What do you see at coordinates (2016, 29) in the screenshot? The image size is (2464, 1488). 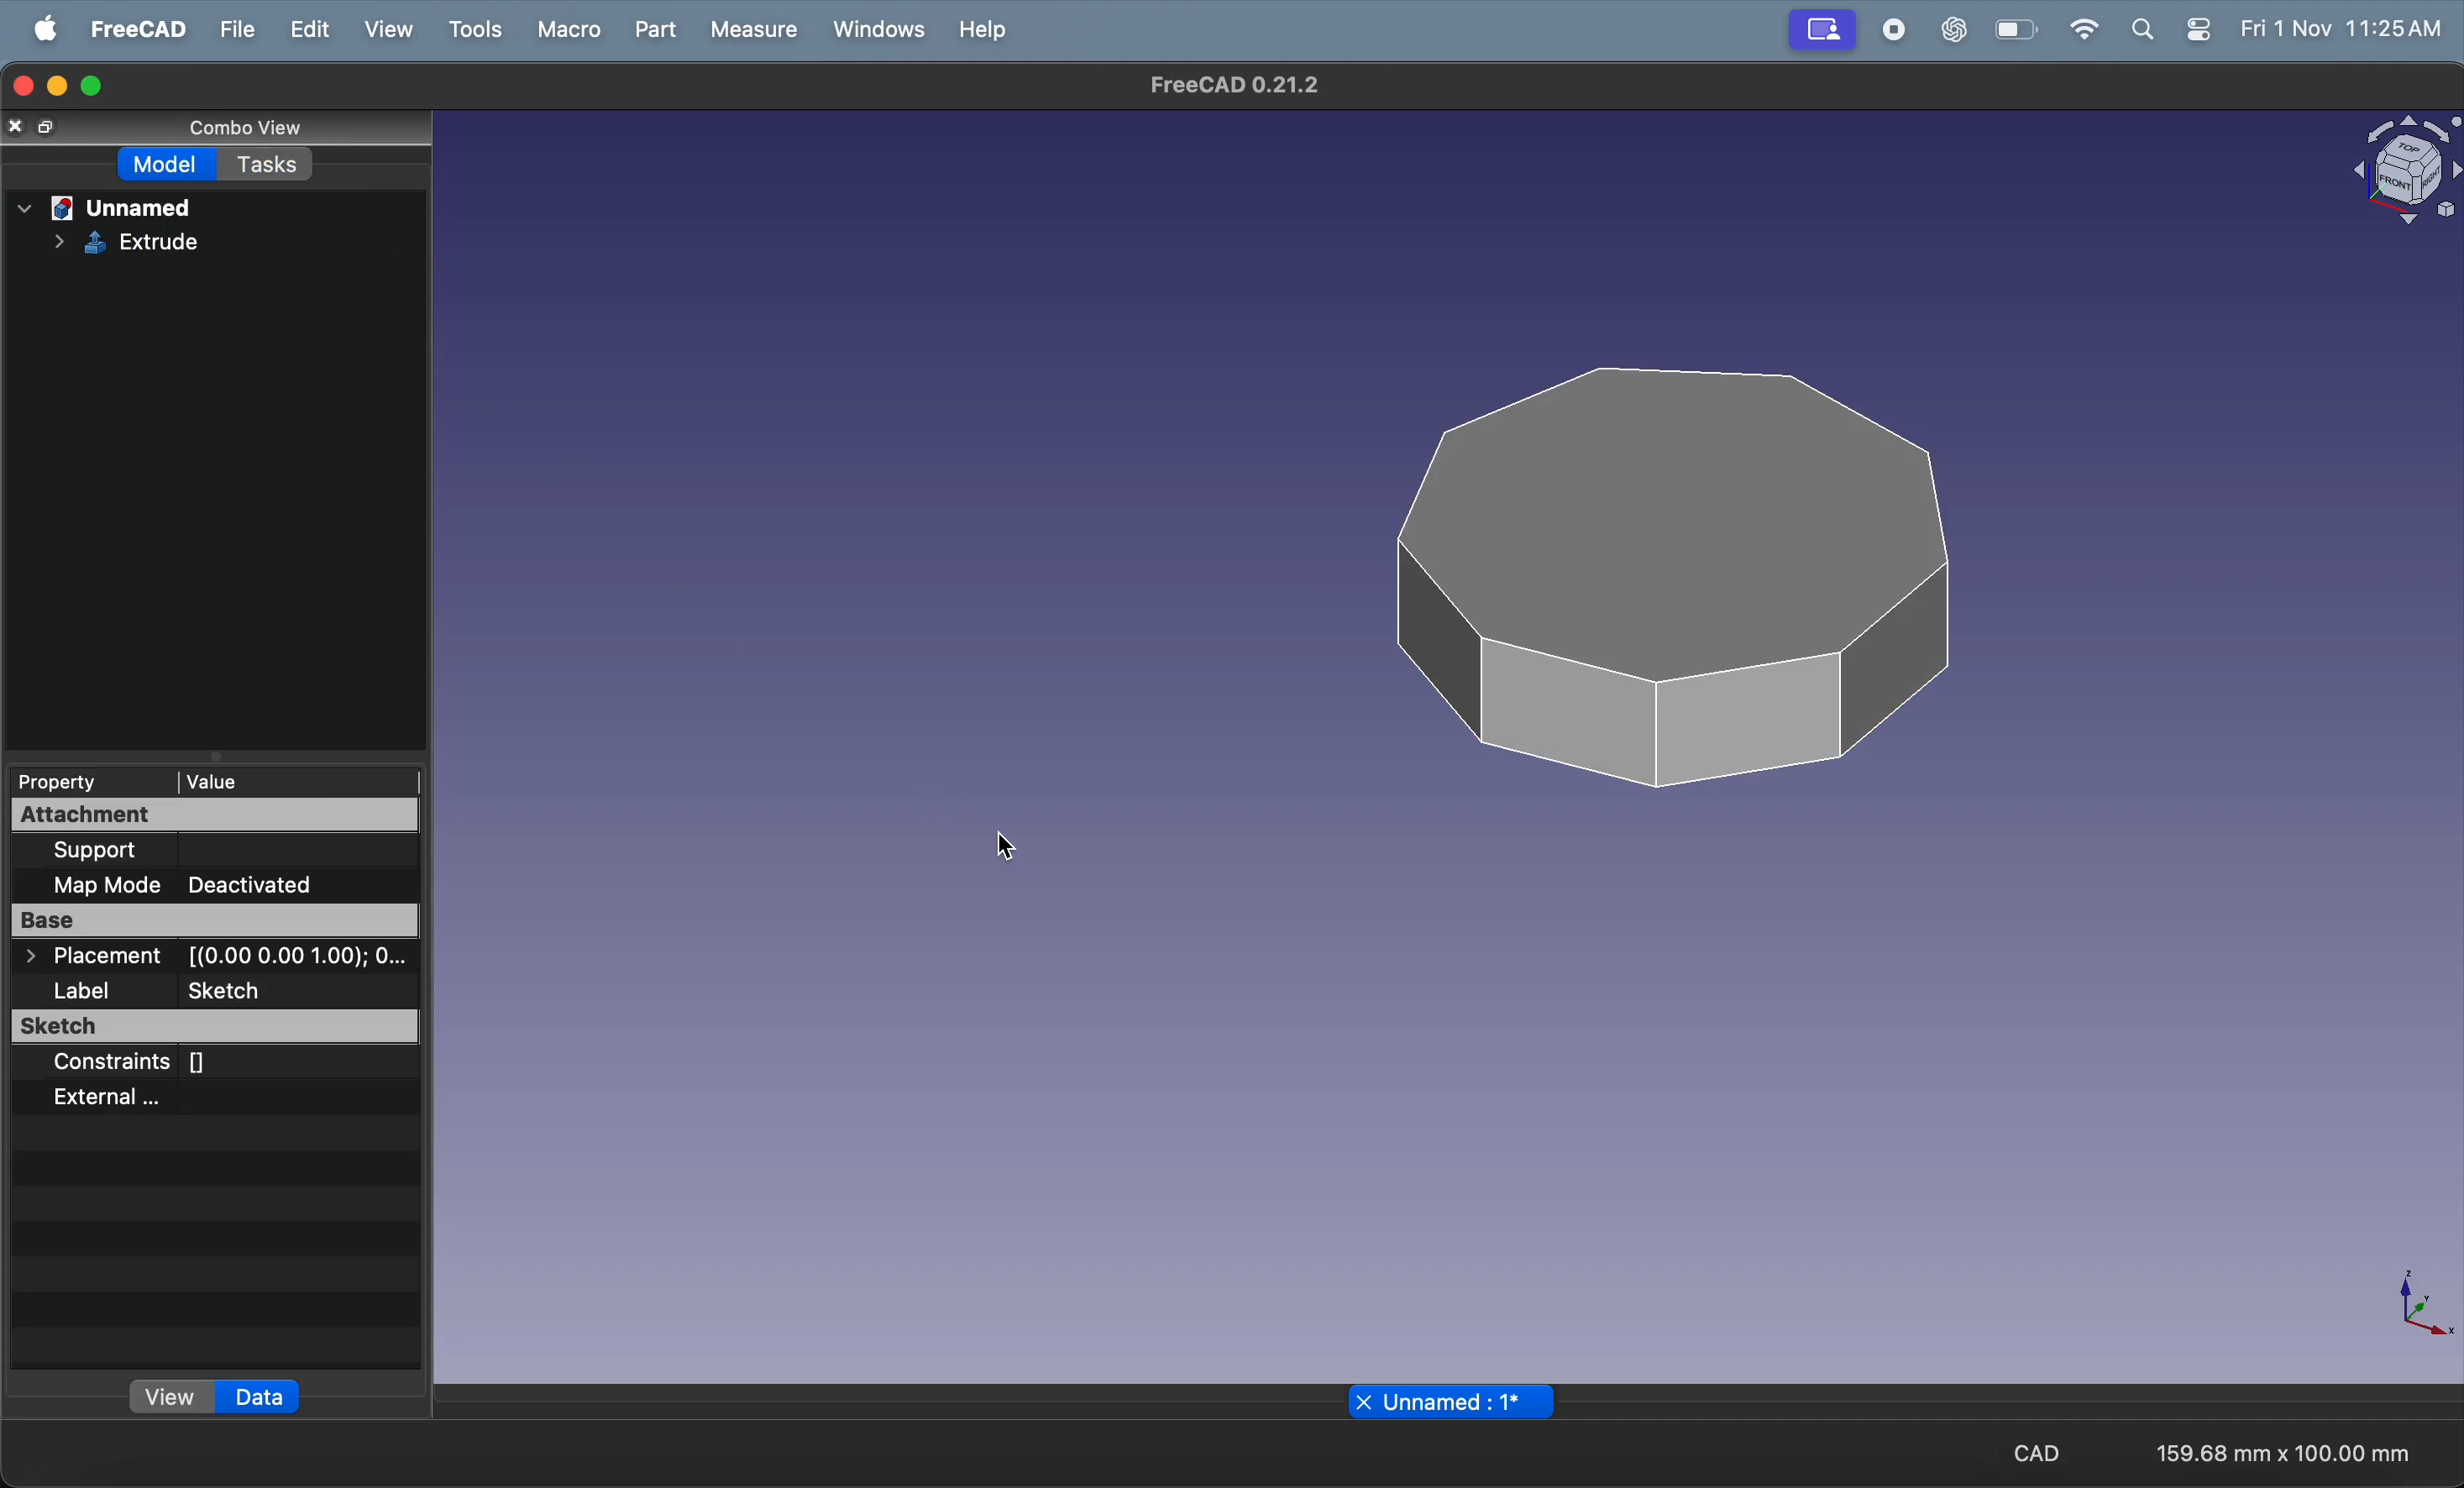 I see `battery` at bounding box center [2016, 29].